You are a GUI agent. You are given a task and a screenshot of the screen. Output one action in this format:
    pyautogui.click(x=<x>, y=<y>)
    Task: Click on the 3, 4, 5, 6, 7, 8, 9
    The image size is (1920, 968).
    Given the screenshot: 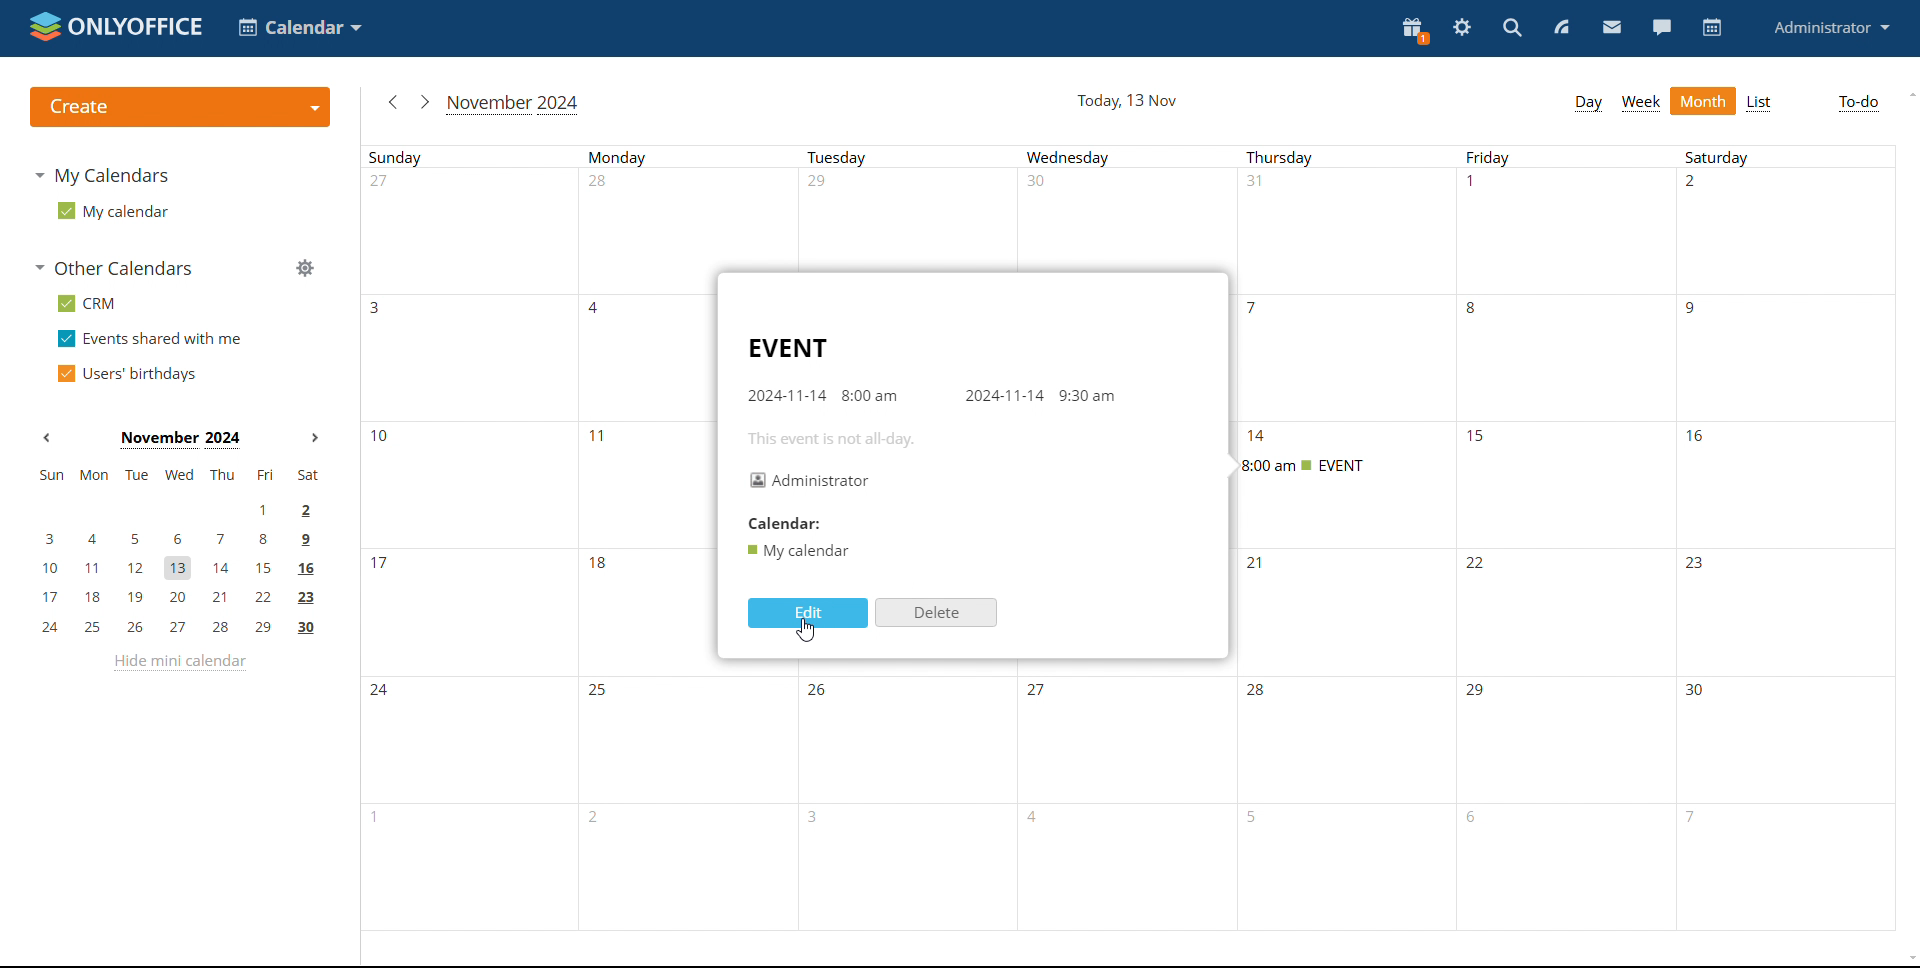 What is the action you would take?
    pyautogui.click(x=172, y=538)
    